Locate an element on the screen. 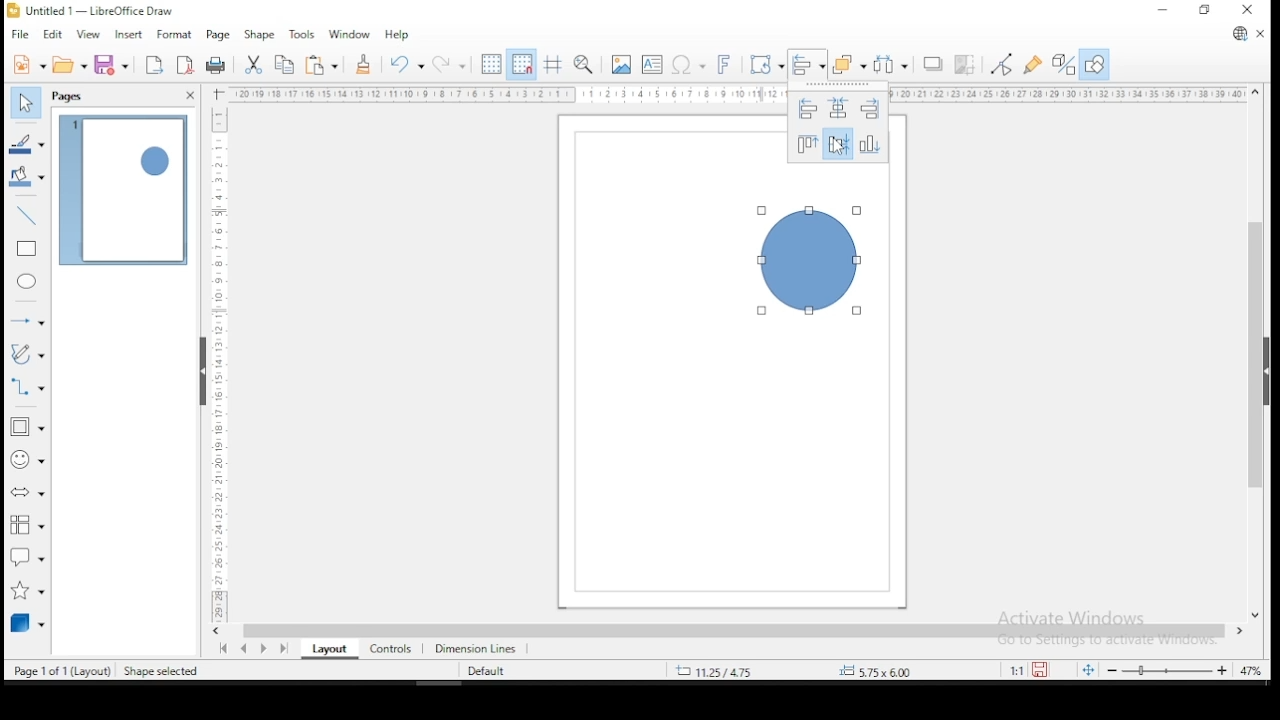 The width and height of the screenshot is (1280, 720). fill color is located at coordinates (28, 176).